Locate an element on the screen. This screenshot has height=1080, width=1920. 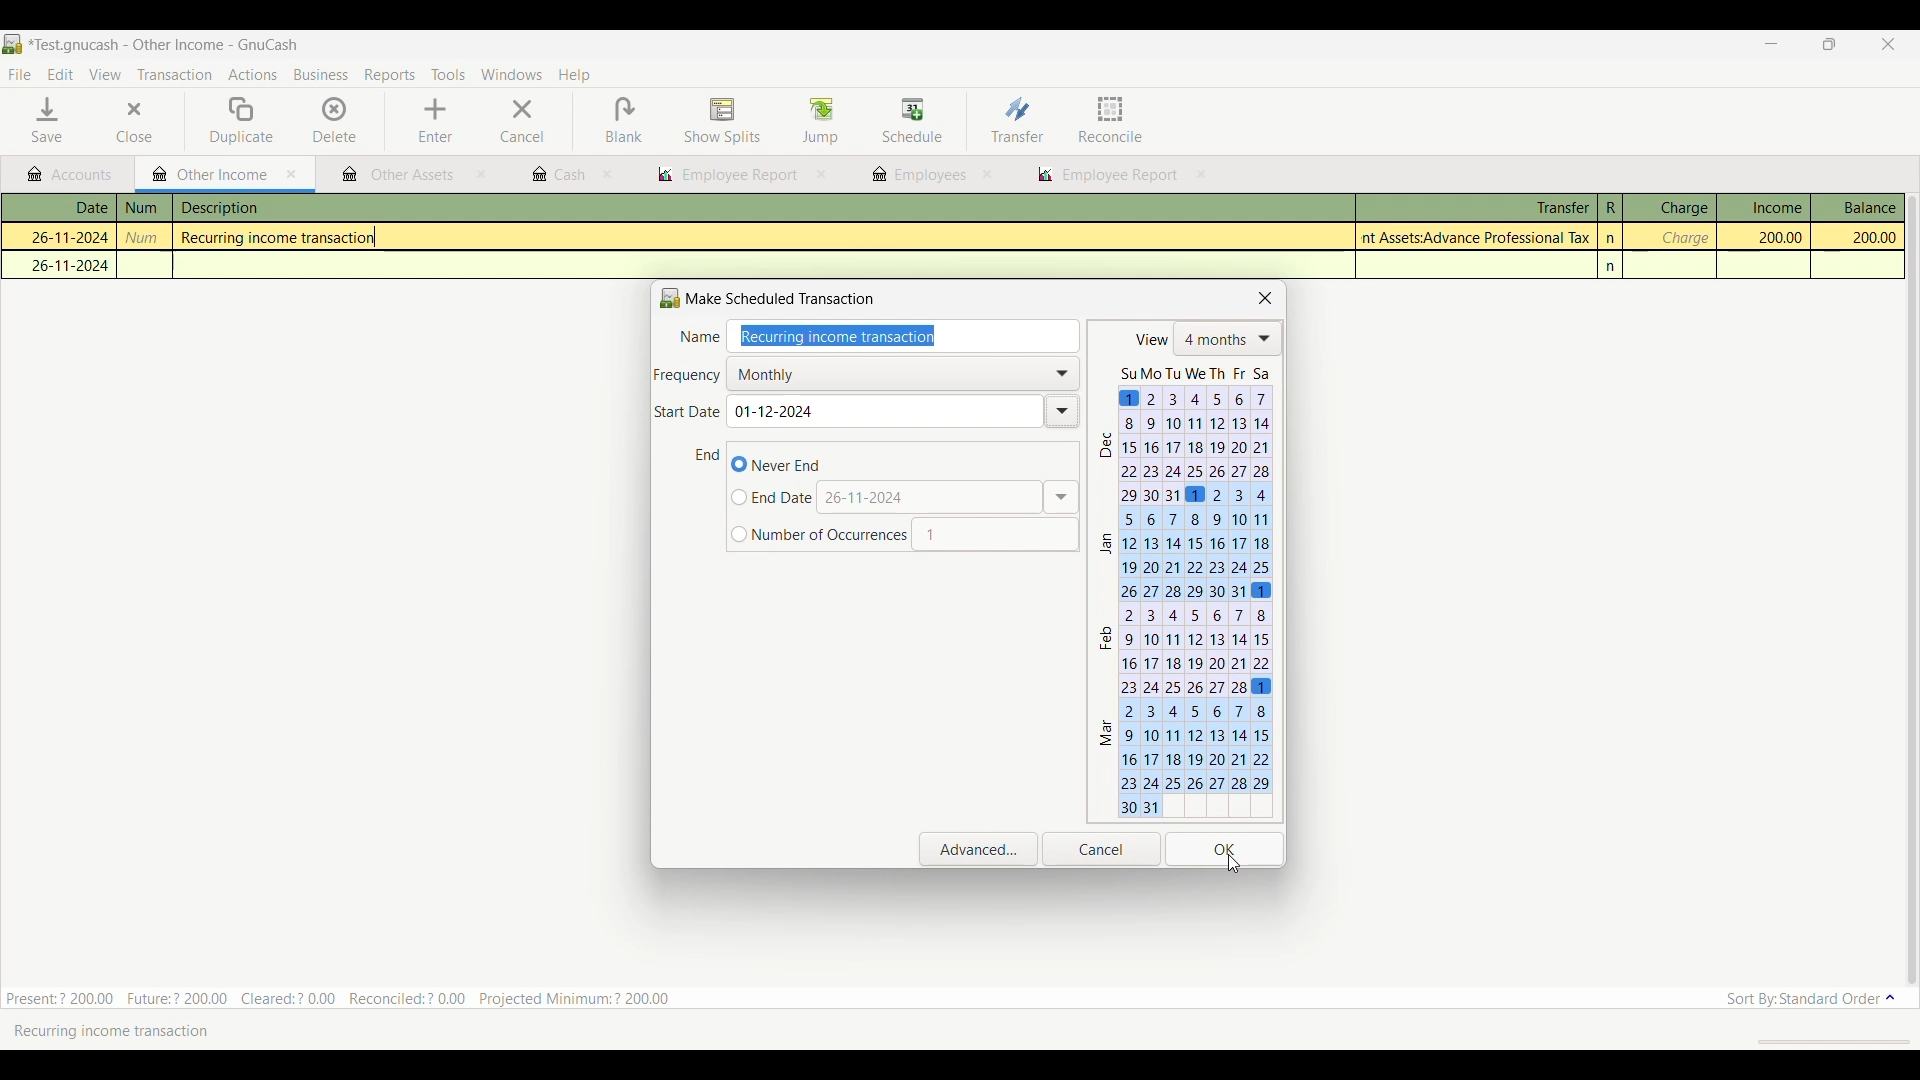
Help menu is located at coordinates (575, 76).